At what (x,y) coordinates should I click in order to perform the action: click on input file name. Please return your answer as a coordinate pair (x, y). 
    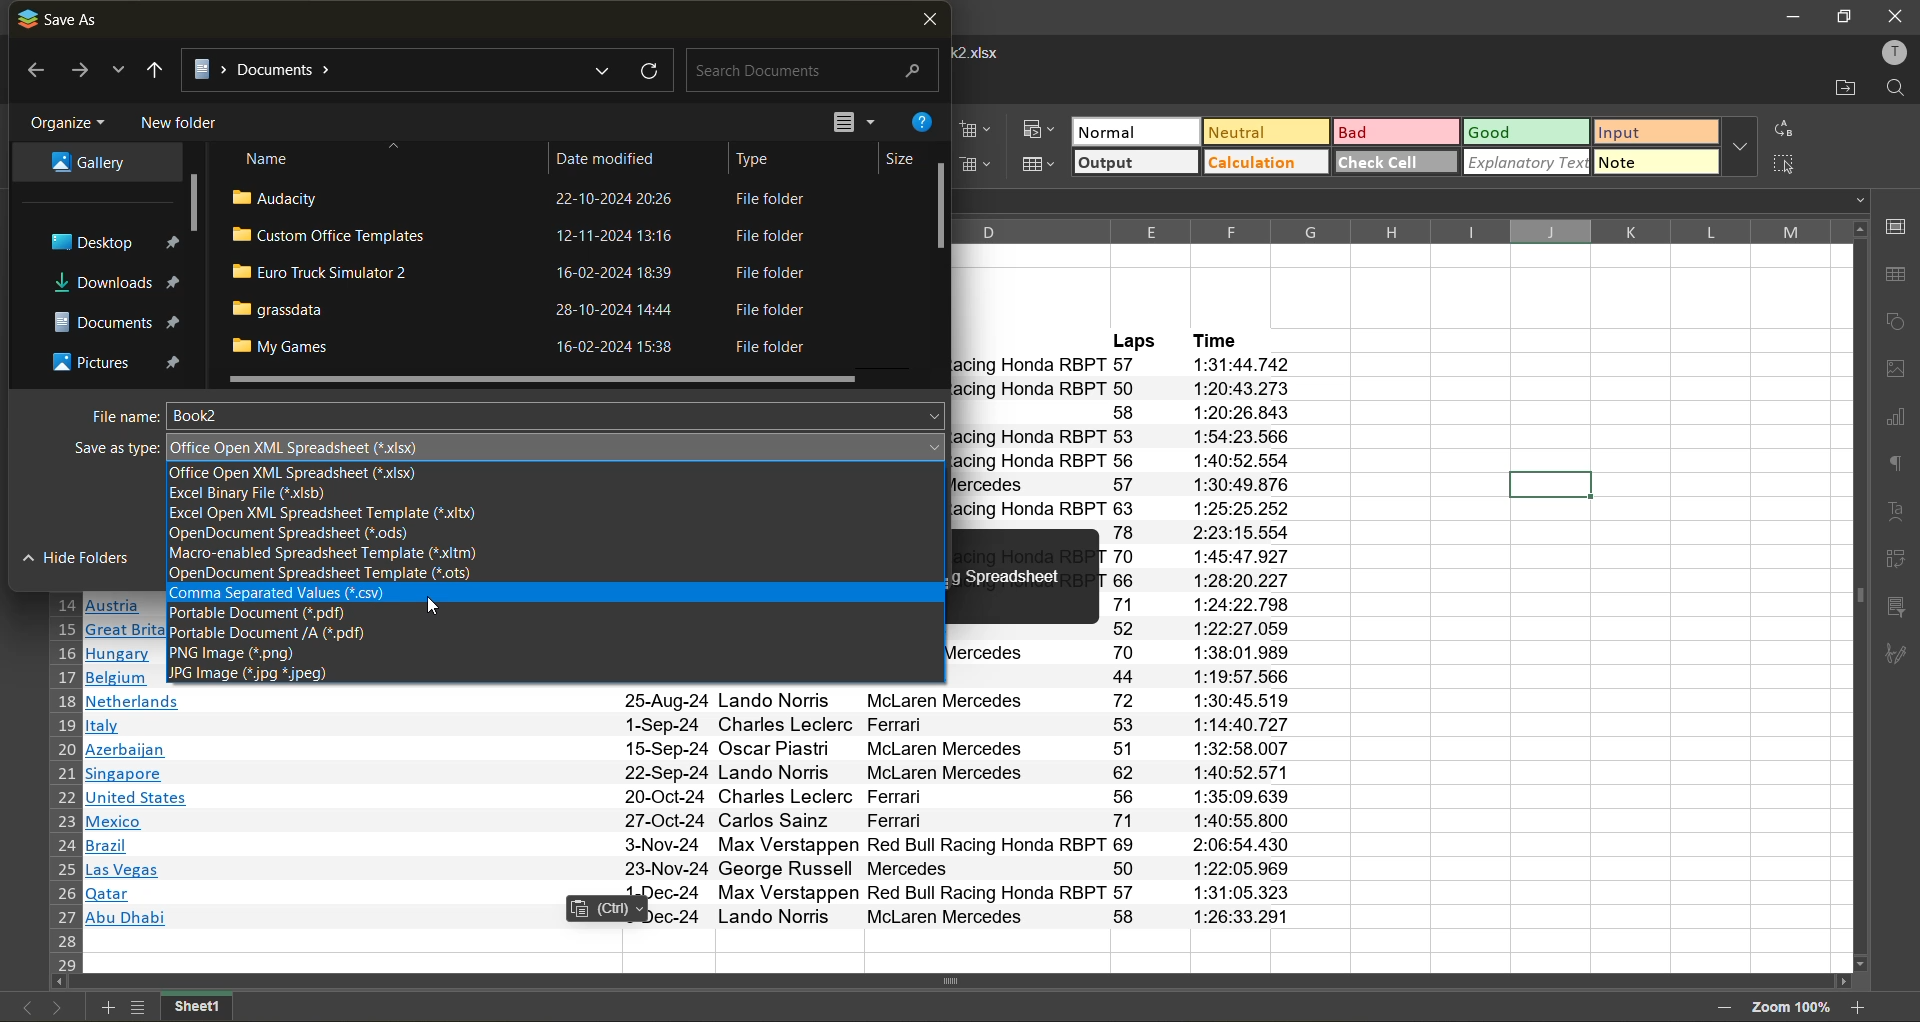
    Looking at the image, I should click on (558, 415).